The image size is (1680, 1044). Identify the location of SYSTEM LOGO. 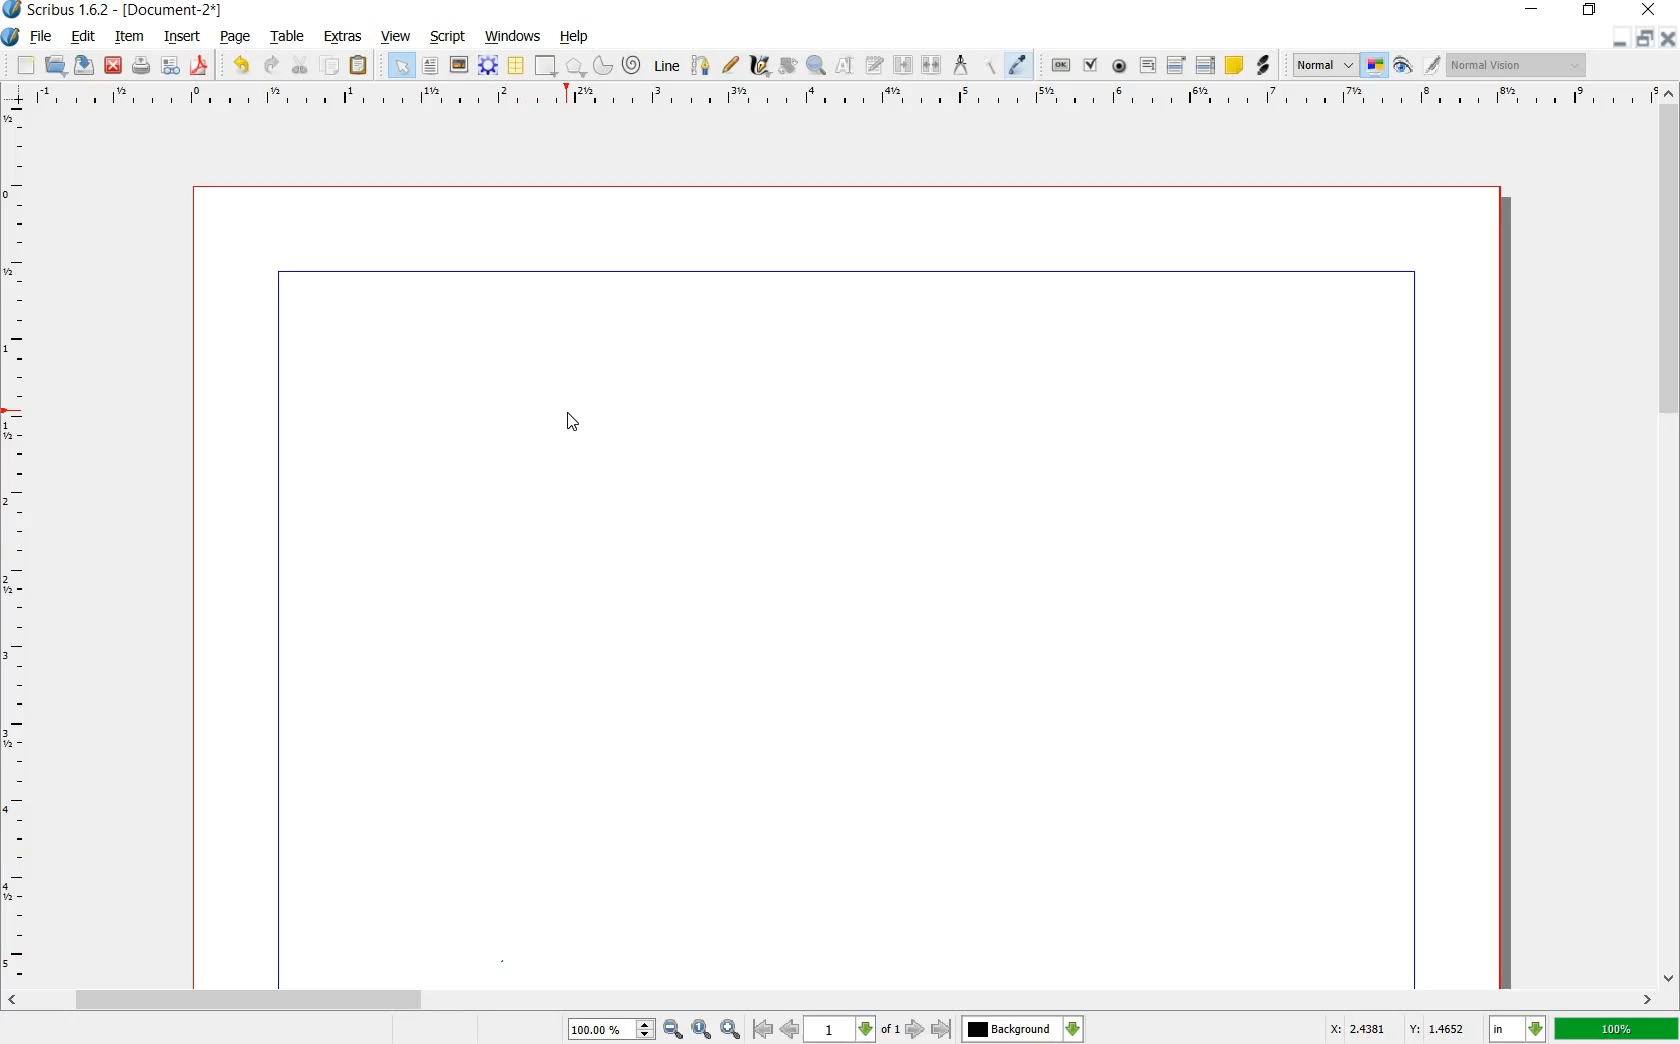
(12, 35).